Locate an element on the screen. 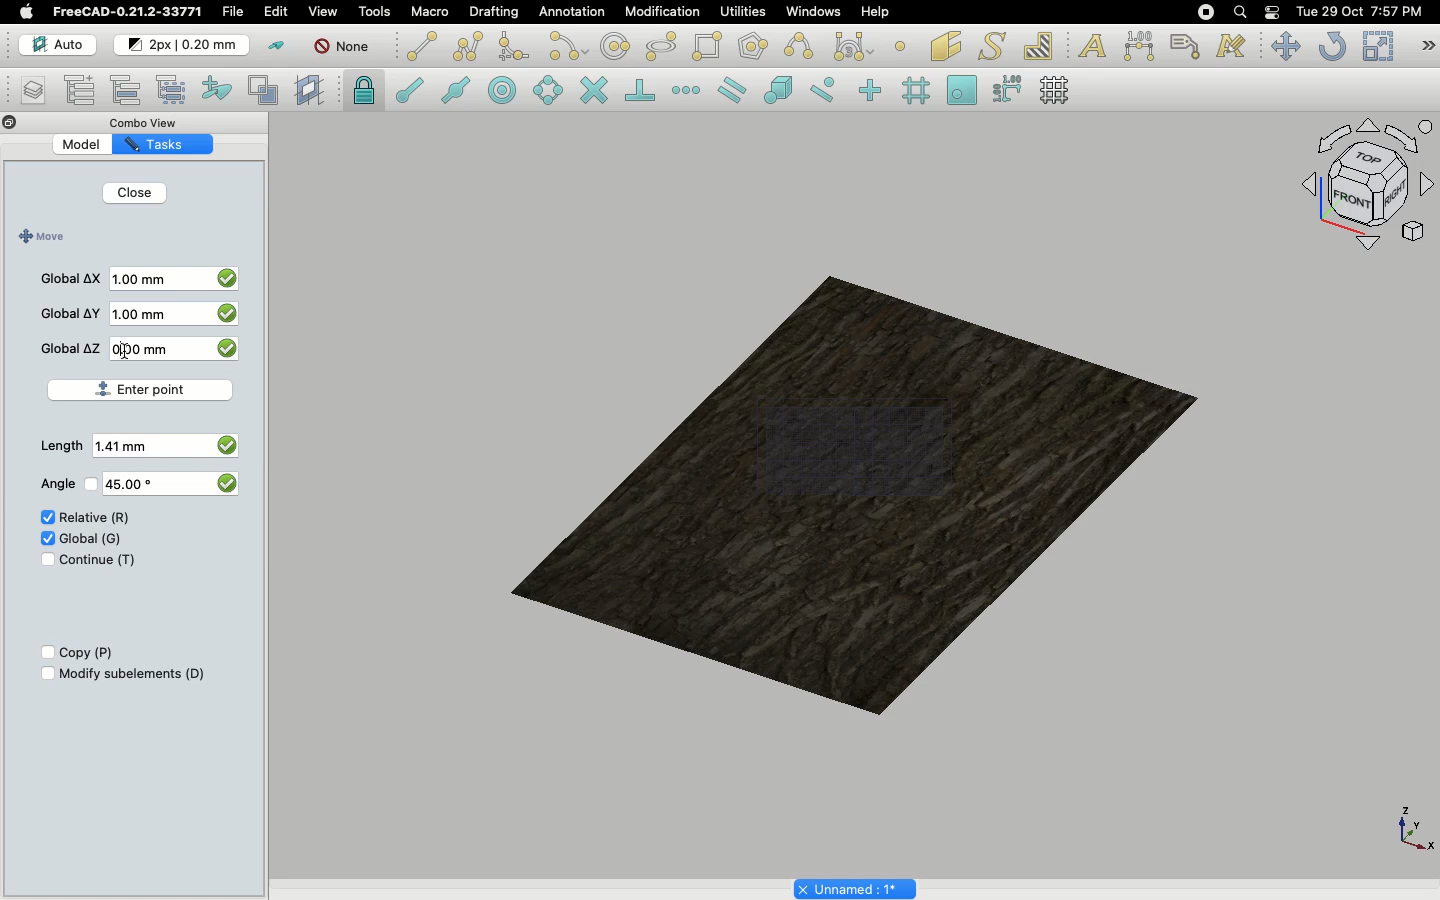 The height and width of the screenshot is (900, 1440). Close is located at coordinates (134, 195).